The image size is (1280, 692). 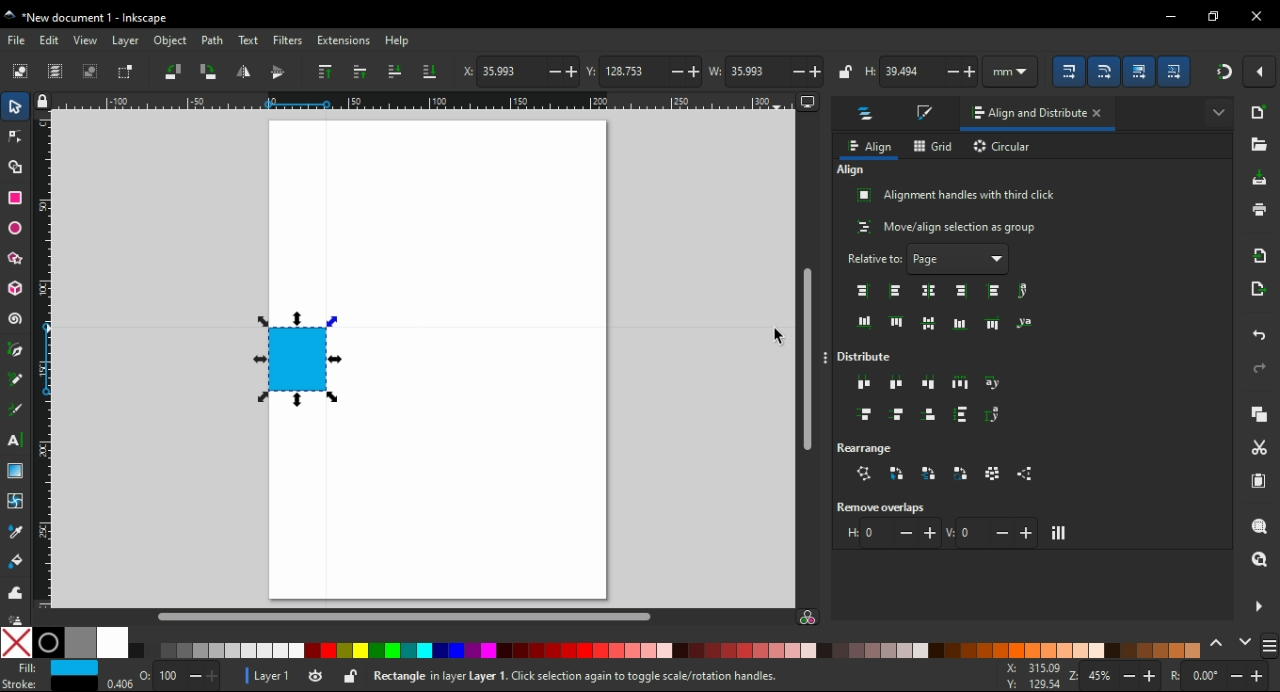 I want to click on align top edges, so click(x=897, y=321).